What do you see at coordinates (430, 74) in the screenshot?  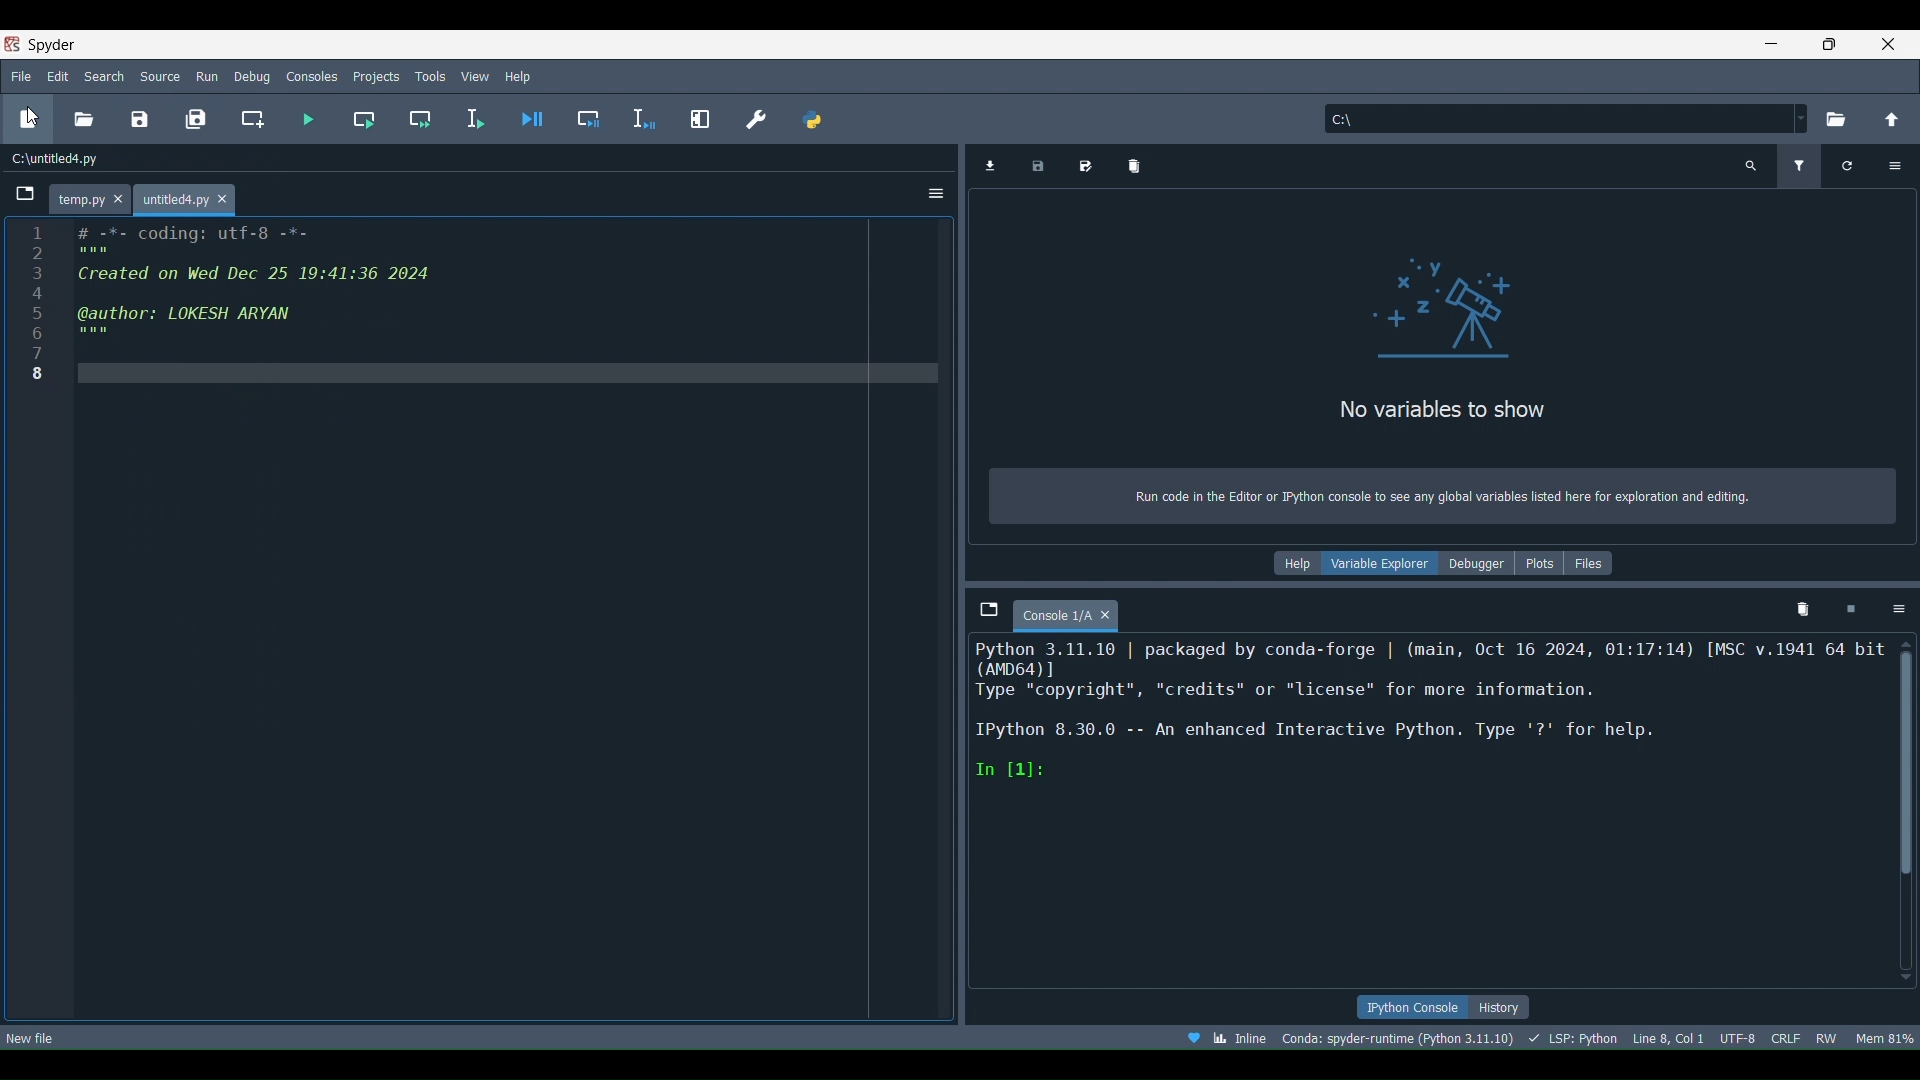 I see `Tools` at bounding box center [430, 74].